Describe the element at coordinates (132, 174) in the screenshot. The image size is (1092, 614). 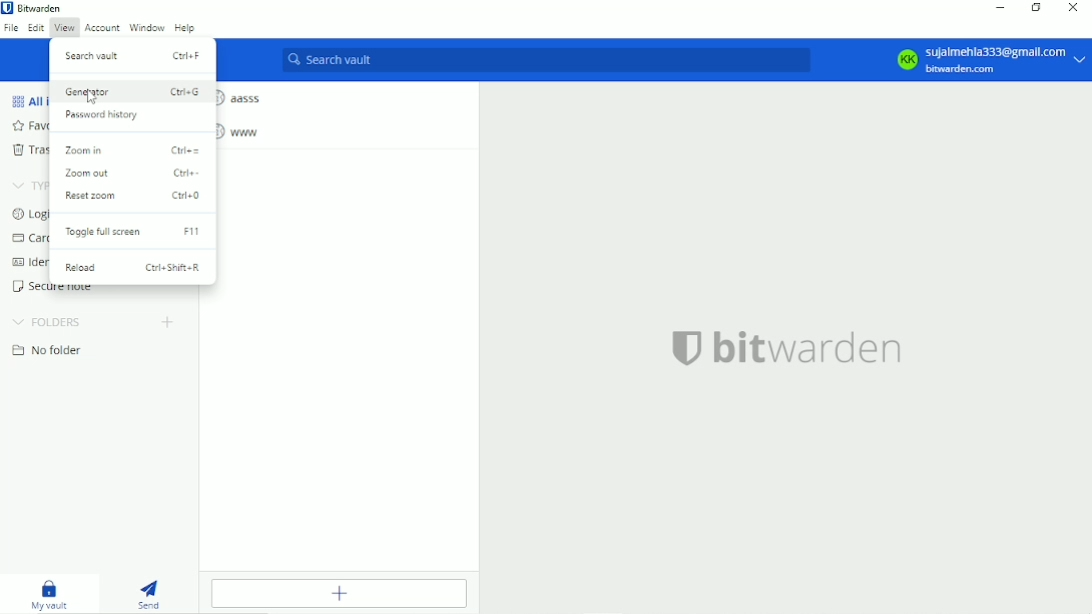
I see `Zoom out` at that location.